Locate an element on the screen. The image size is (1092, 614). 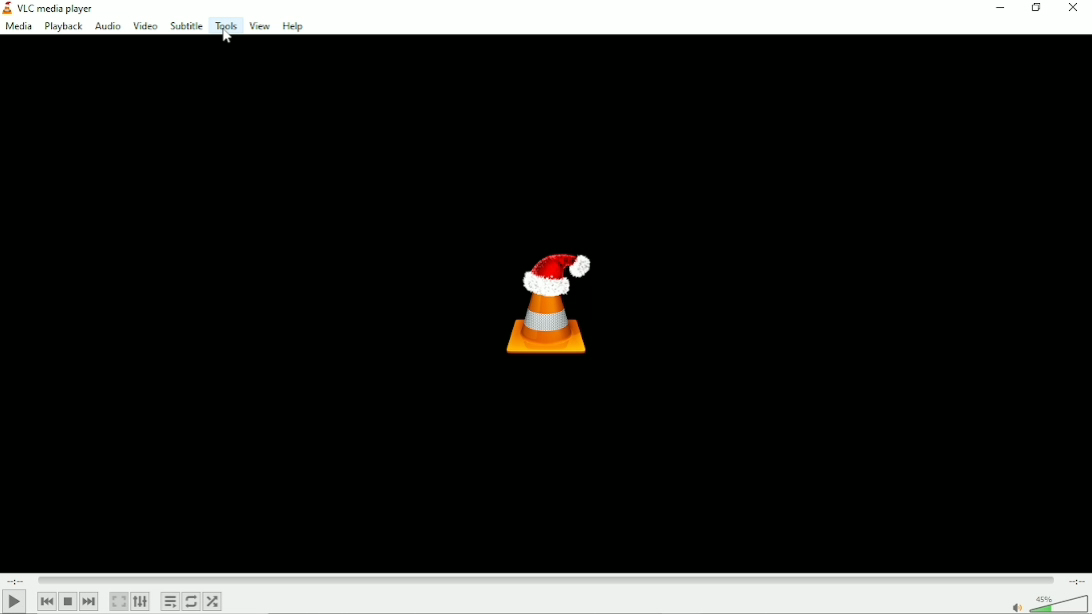
Random is located at coordinates (213, 602).